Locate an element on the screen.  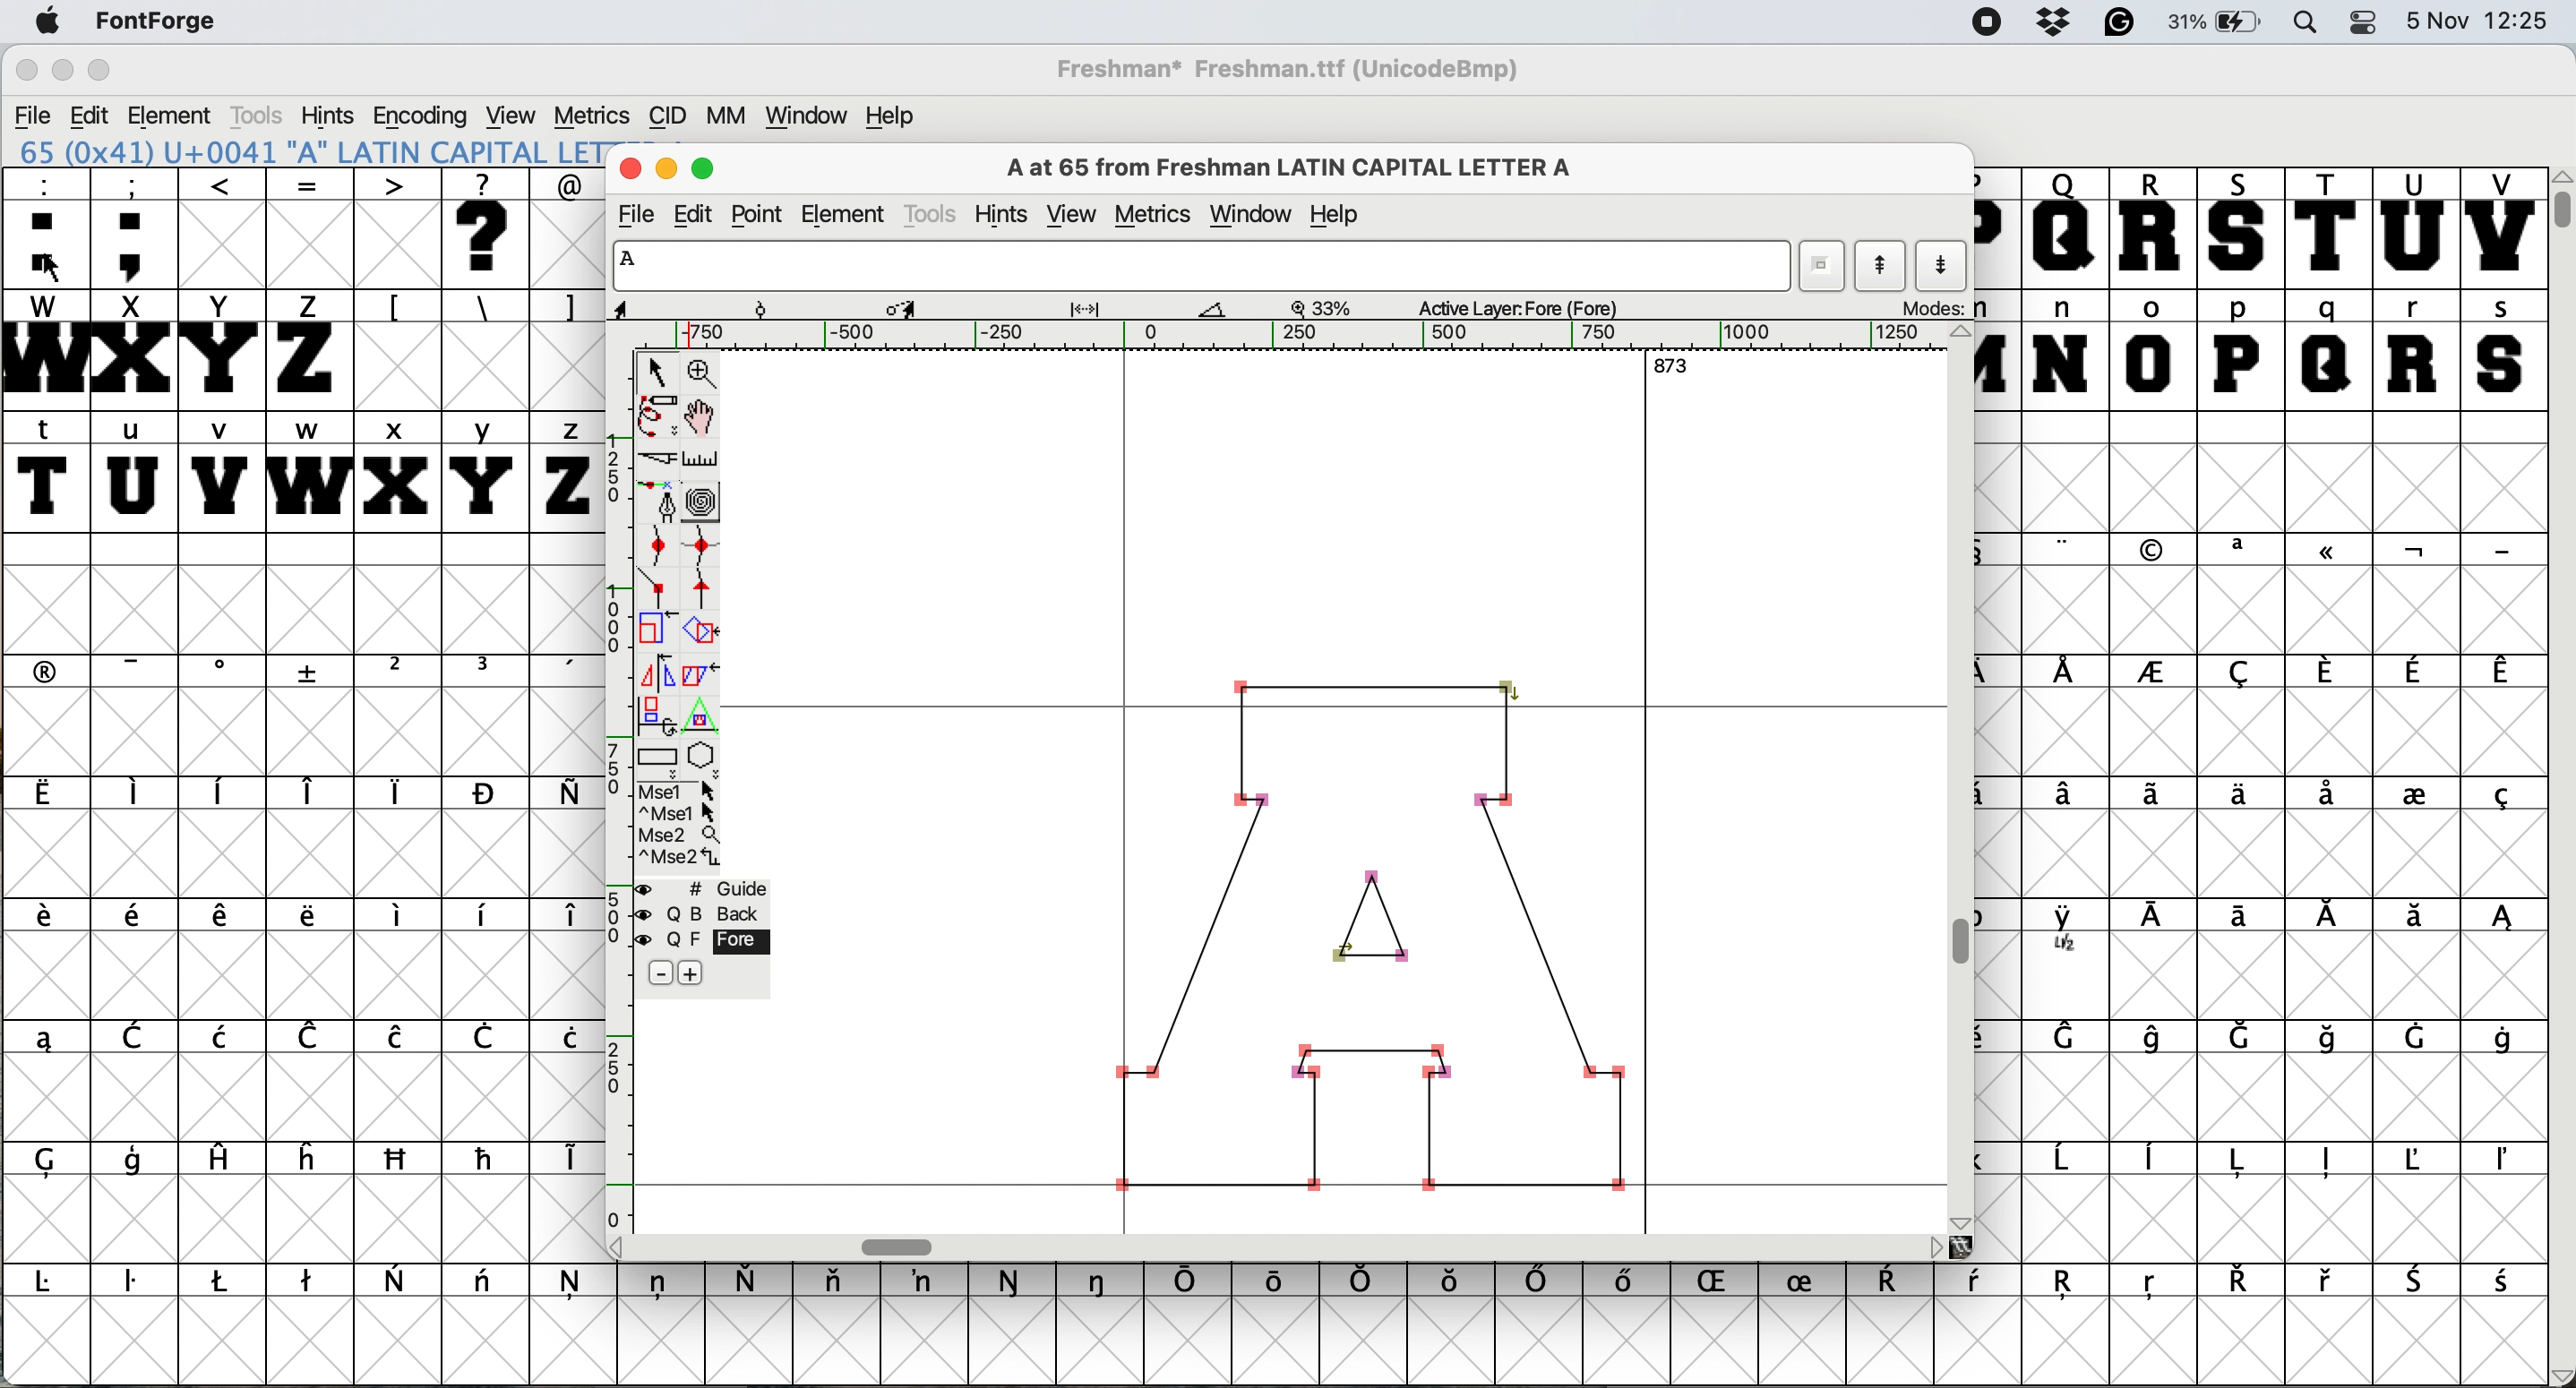
Mse1 is located at coordinates (677, 789).